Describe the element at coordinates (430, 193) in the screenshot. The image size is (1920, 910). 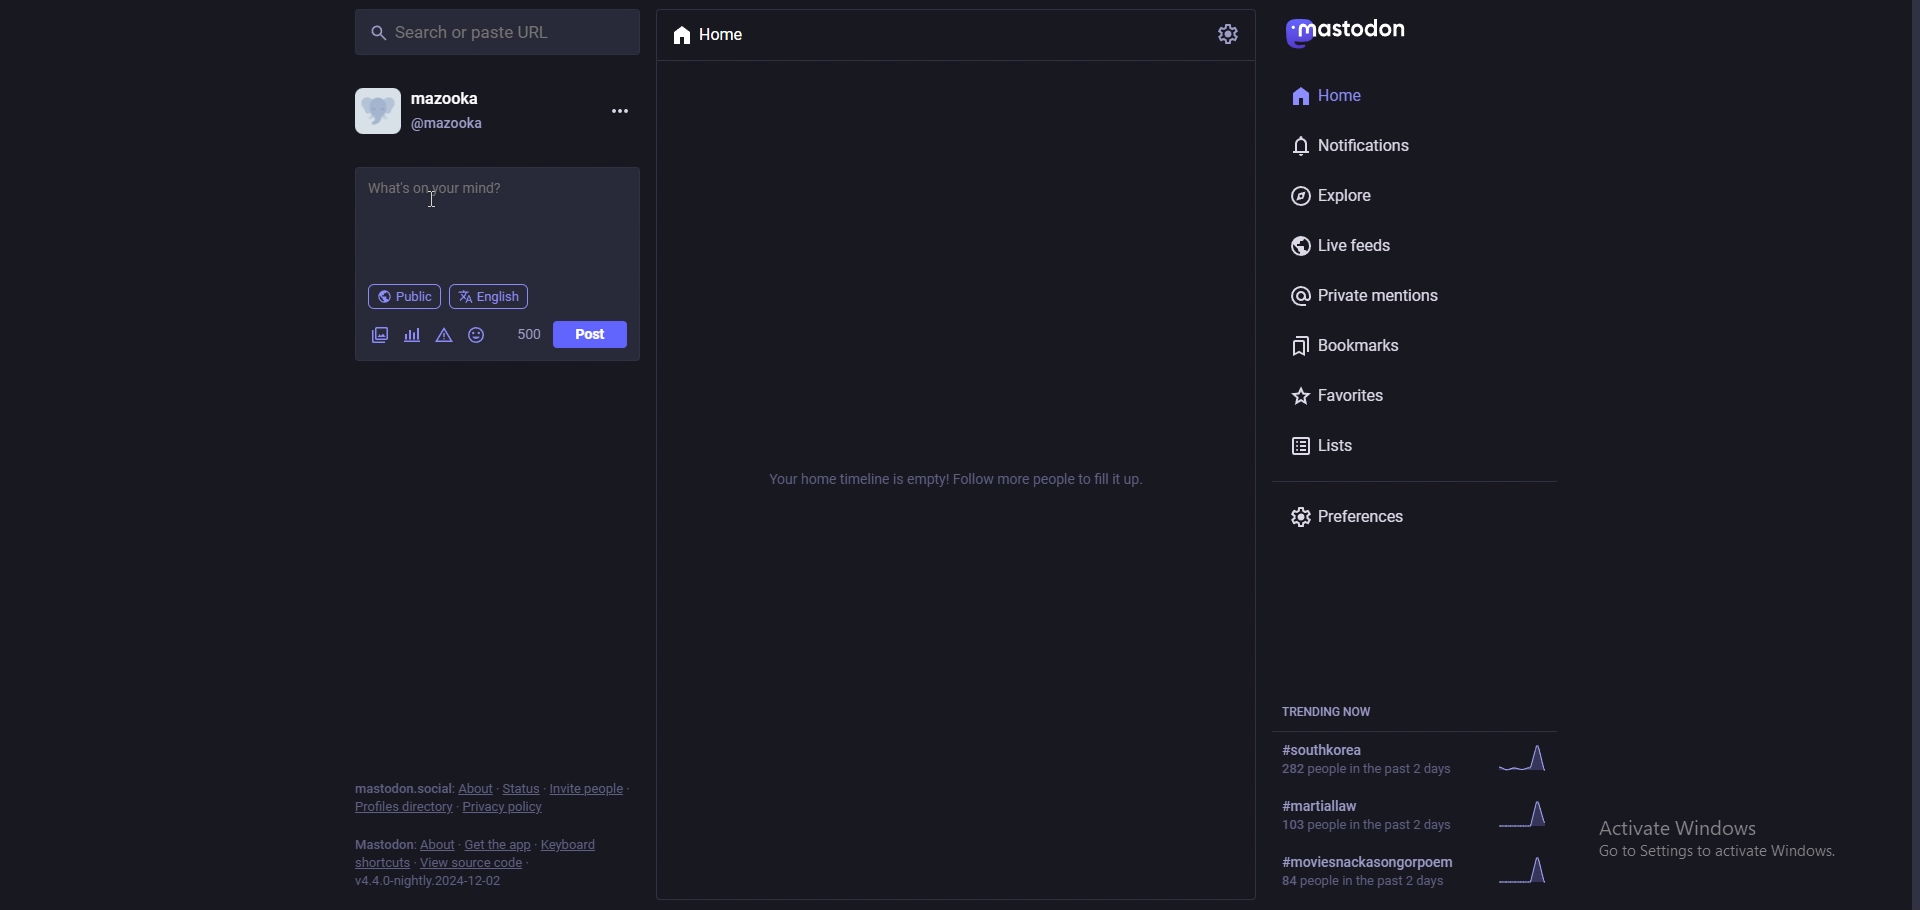
I see `Cursor` at that location.